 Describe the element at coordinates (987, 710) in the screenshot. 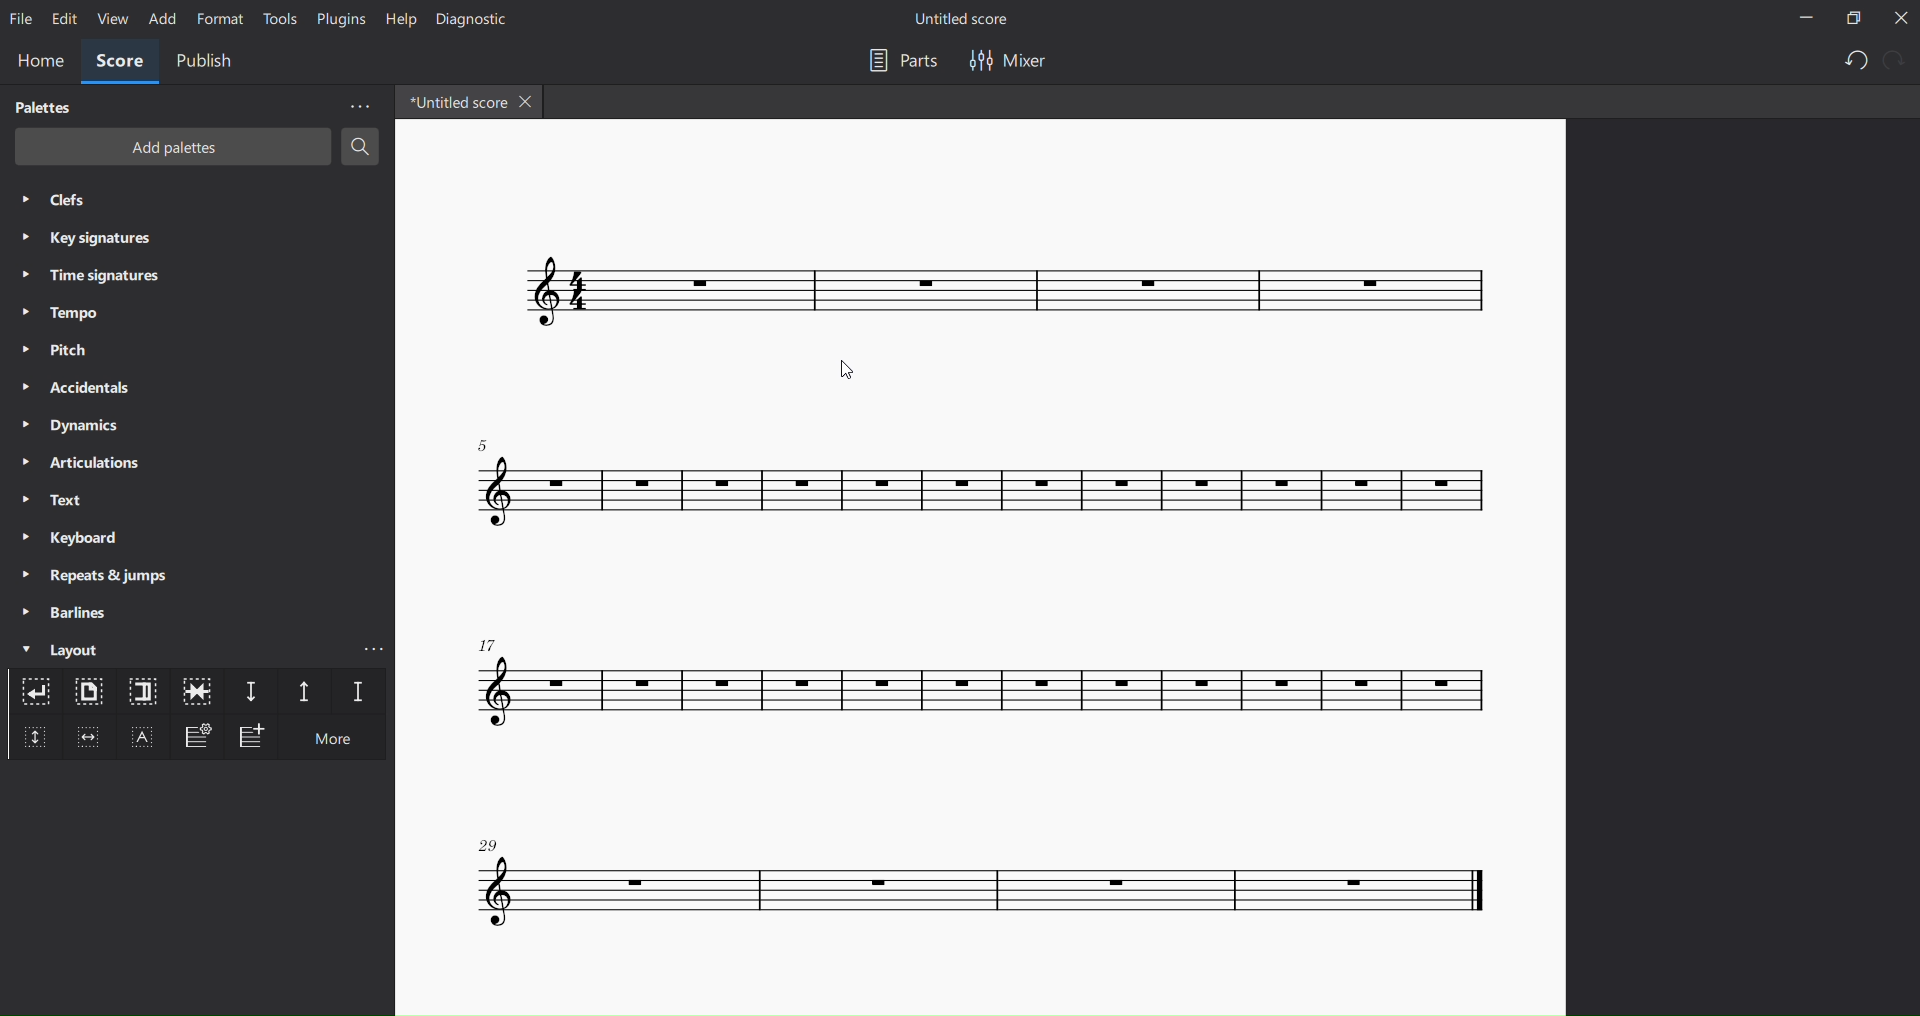

I see `score with changed layout` at that location.